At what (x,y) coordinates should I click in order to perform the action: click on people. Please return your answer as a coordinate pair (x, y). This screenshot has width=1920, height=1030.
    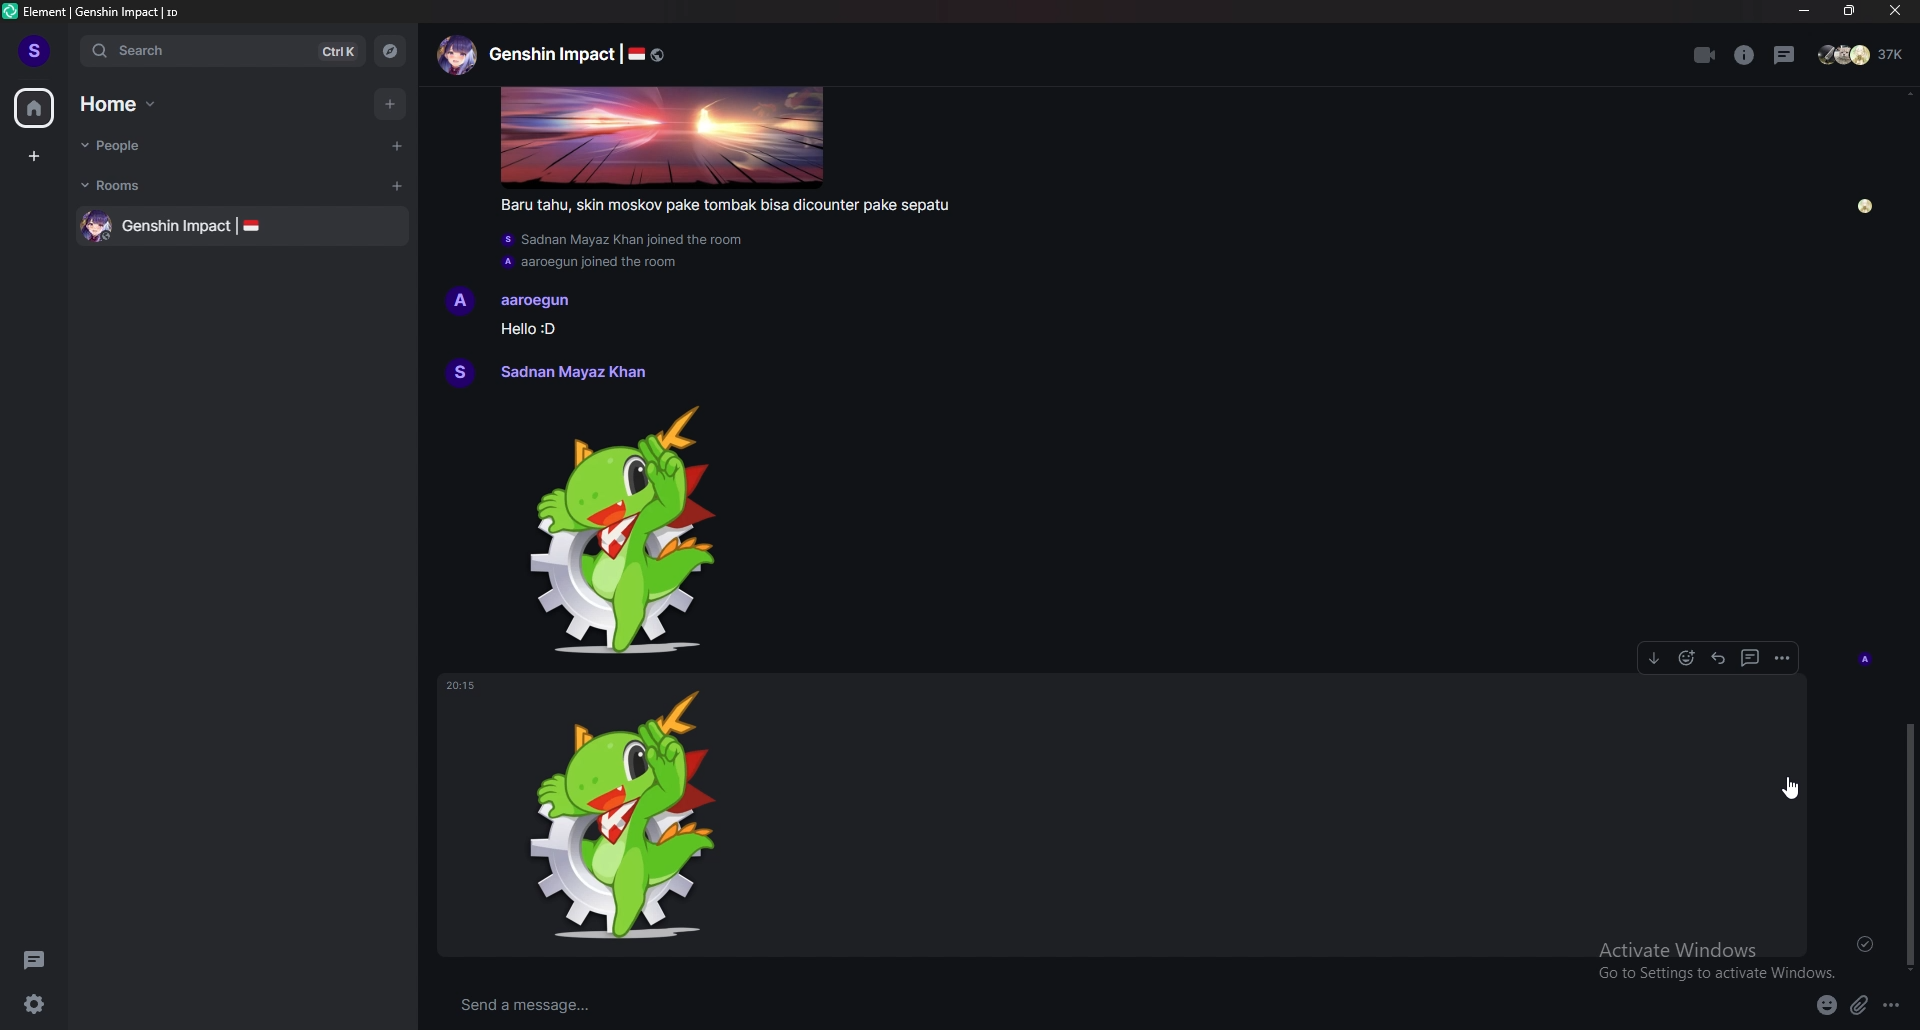
    Looking at the image, I should click on (141, 145).